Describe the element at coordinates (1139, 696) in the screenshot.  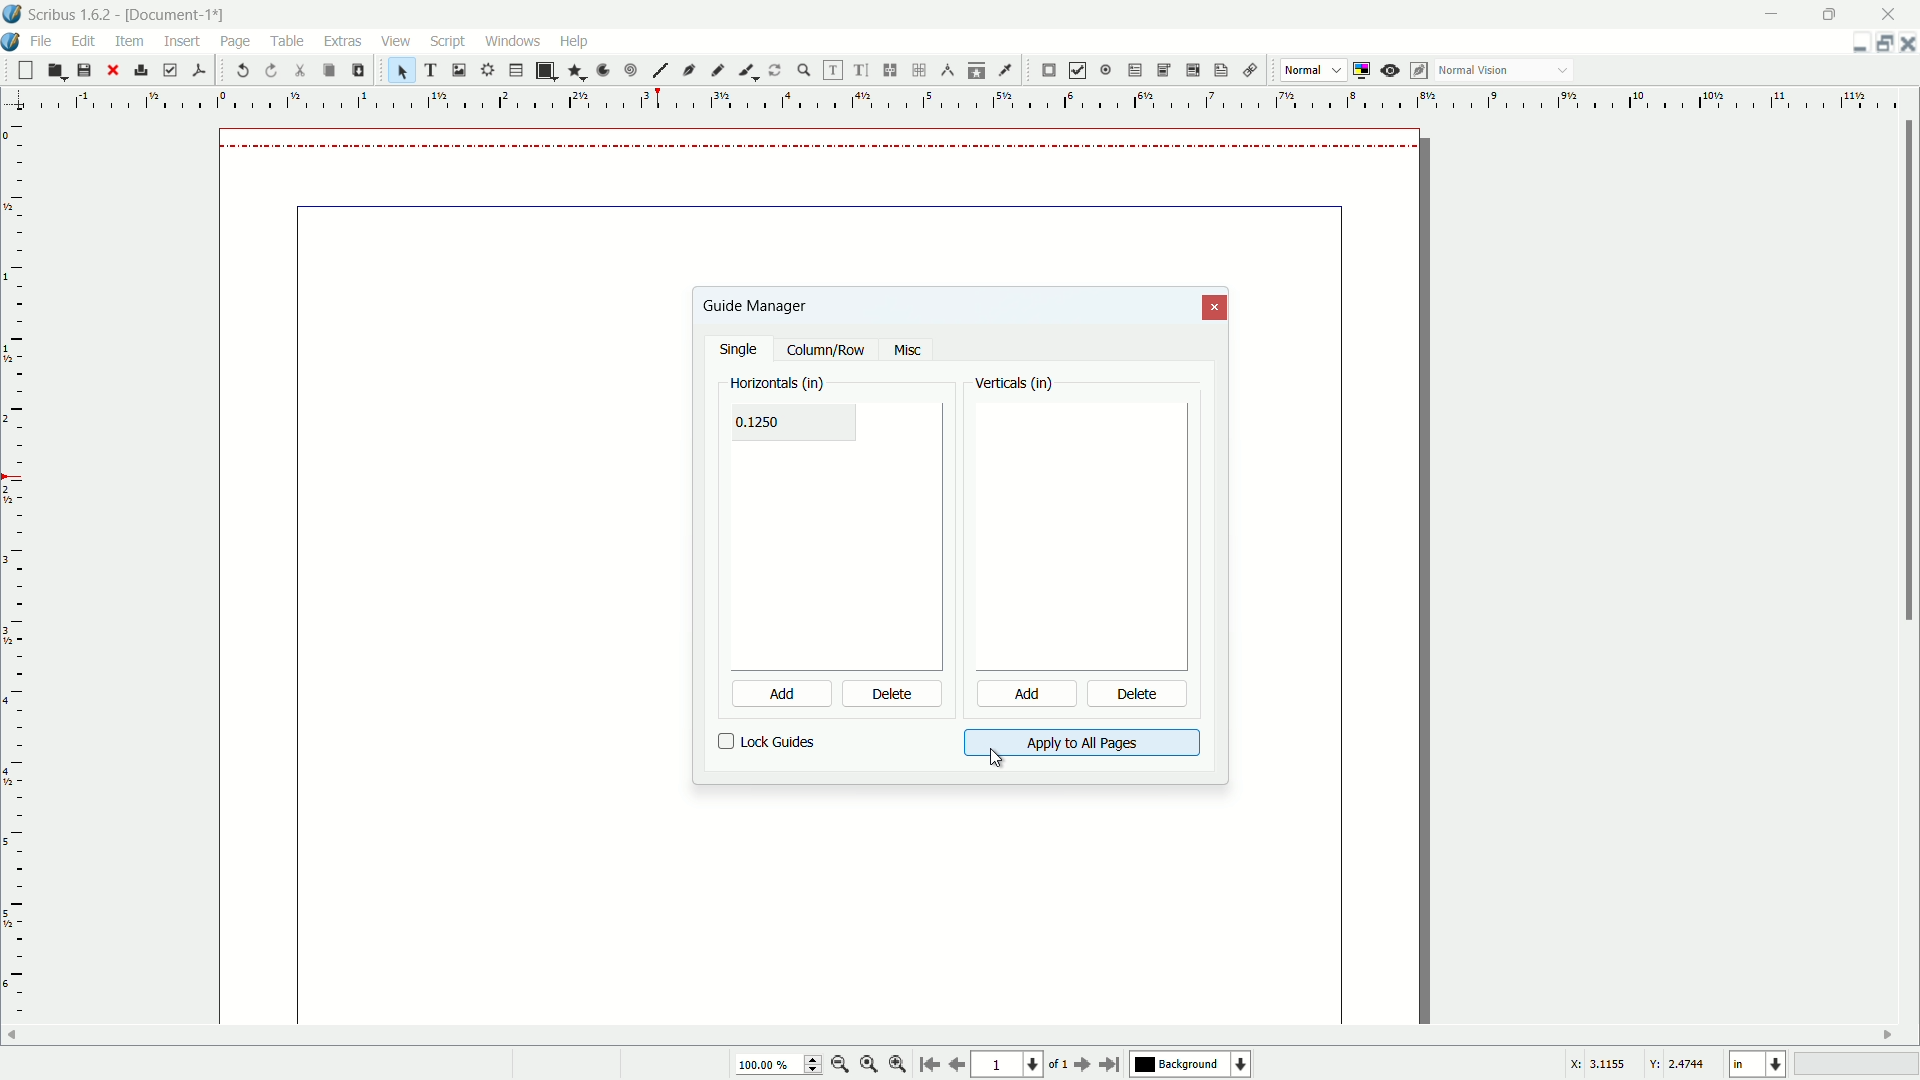
I see `delete` at that location.